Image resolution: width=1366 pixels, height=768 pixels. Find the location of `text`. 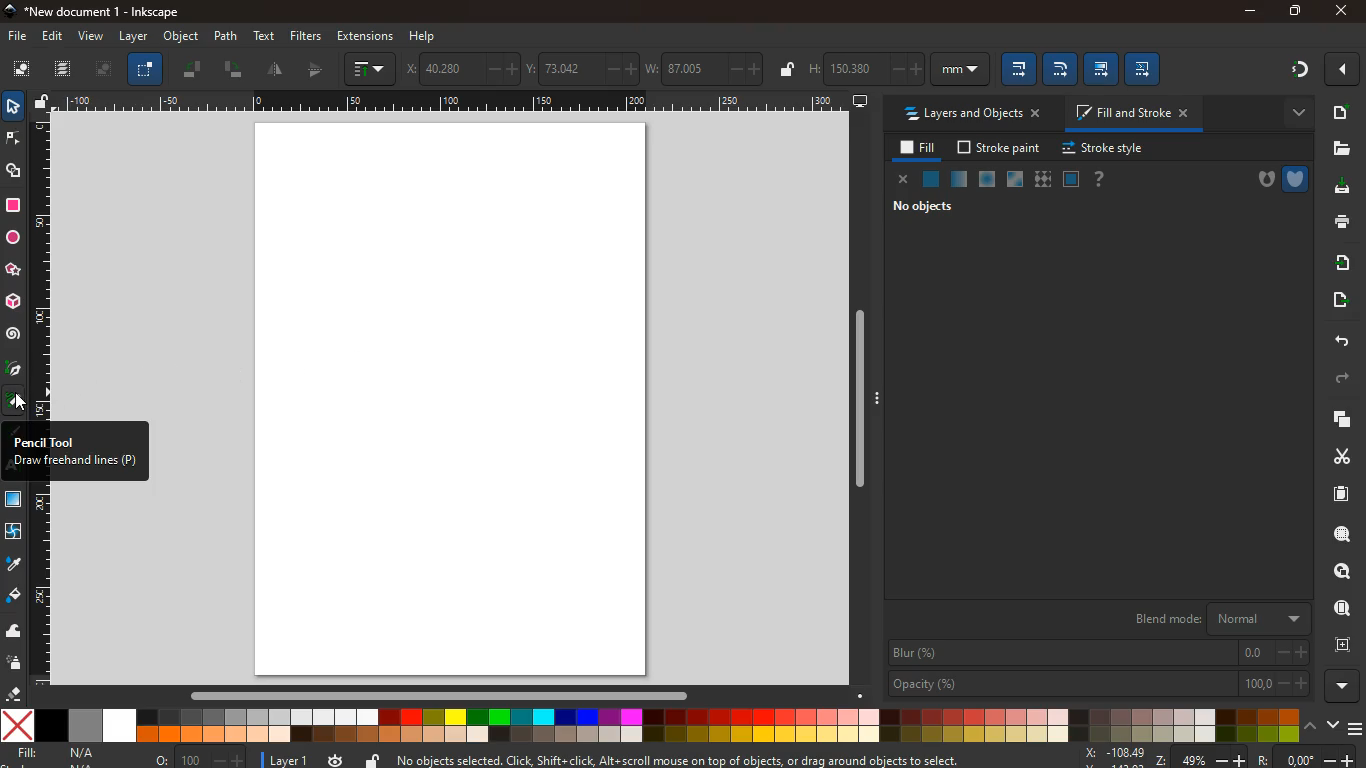

text is located at coordinates (266, 36).